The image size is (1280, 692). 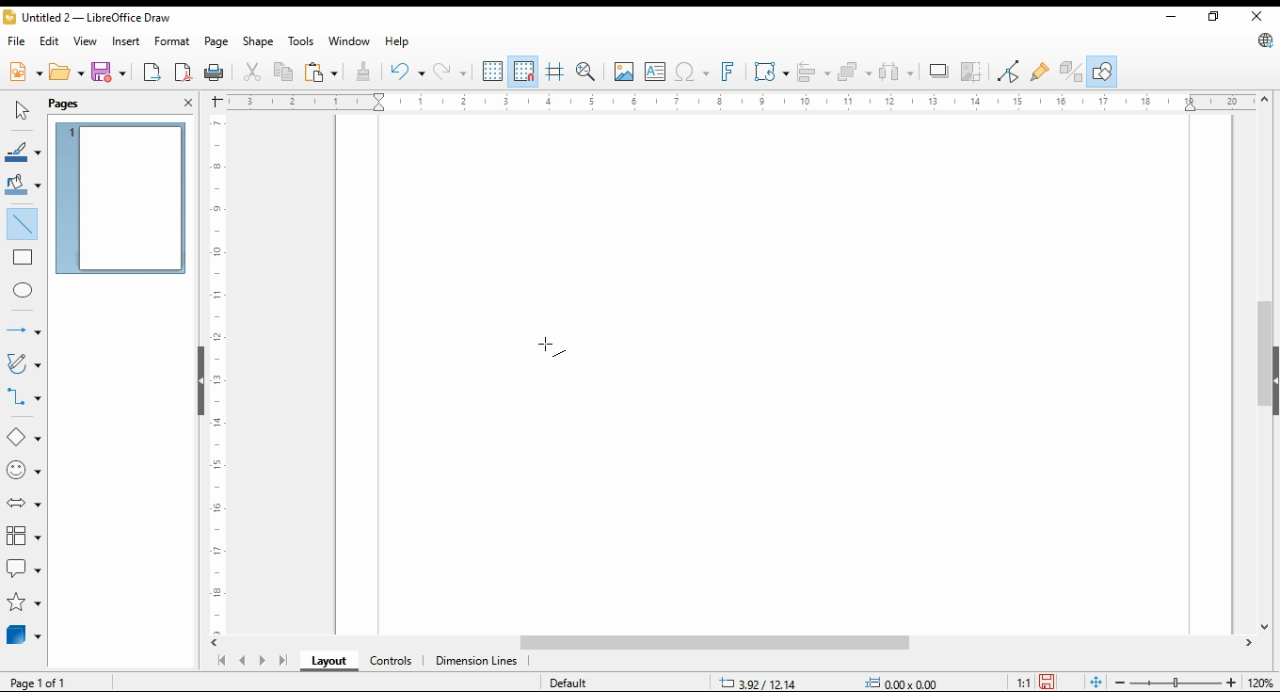 What do you see at coordinates (1173, 682) in the screenshot?
I see `zoom slider` at bounding box center [1173, 682].